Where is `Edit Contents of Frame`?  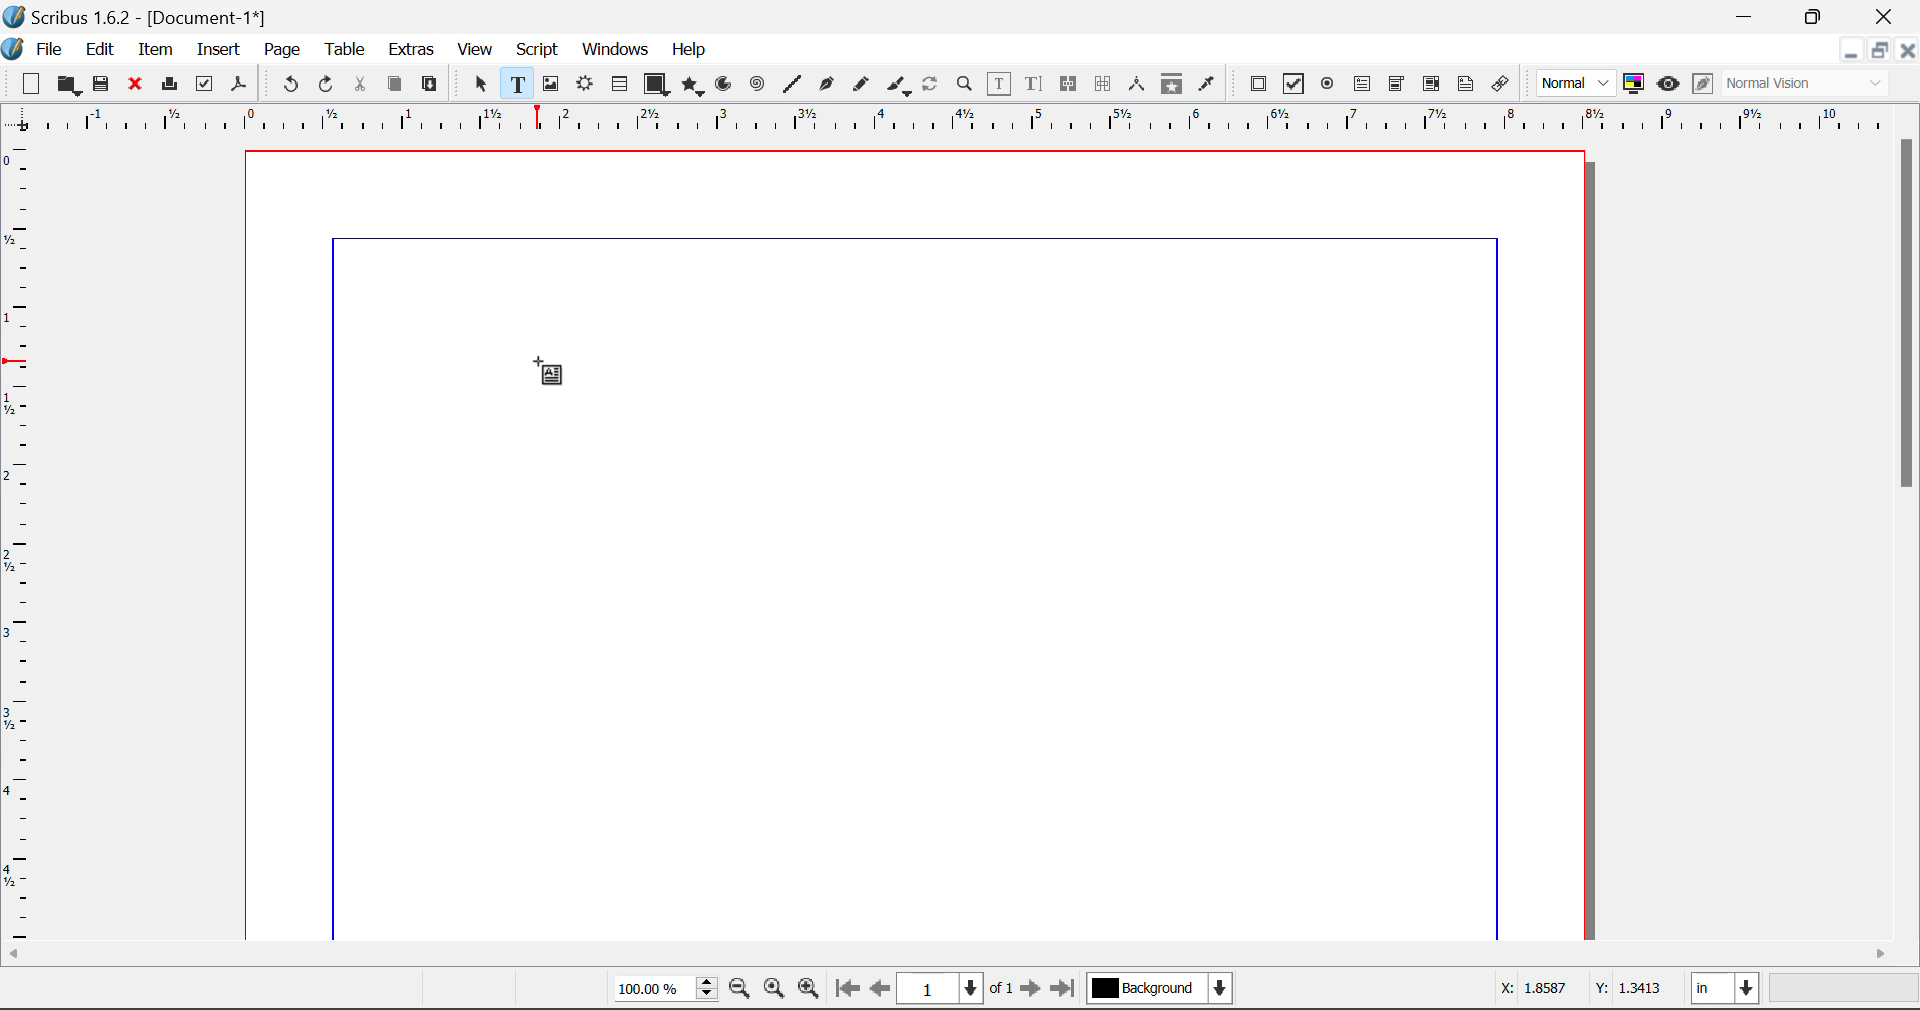
Edit Contents of Frame is located at coordinates (1000, 83).